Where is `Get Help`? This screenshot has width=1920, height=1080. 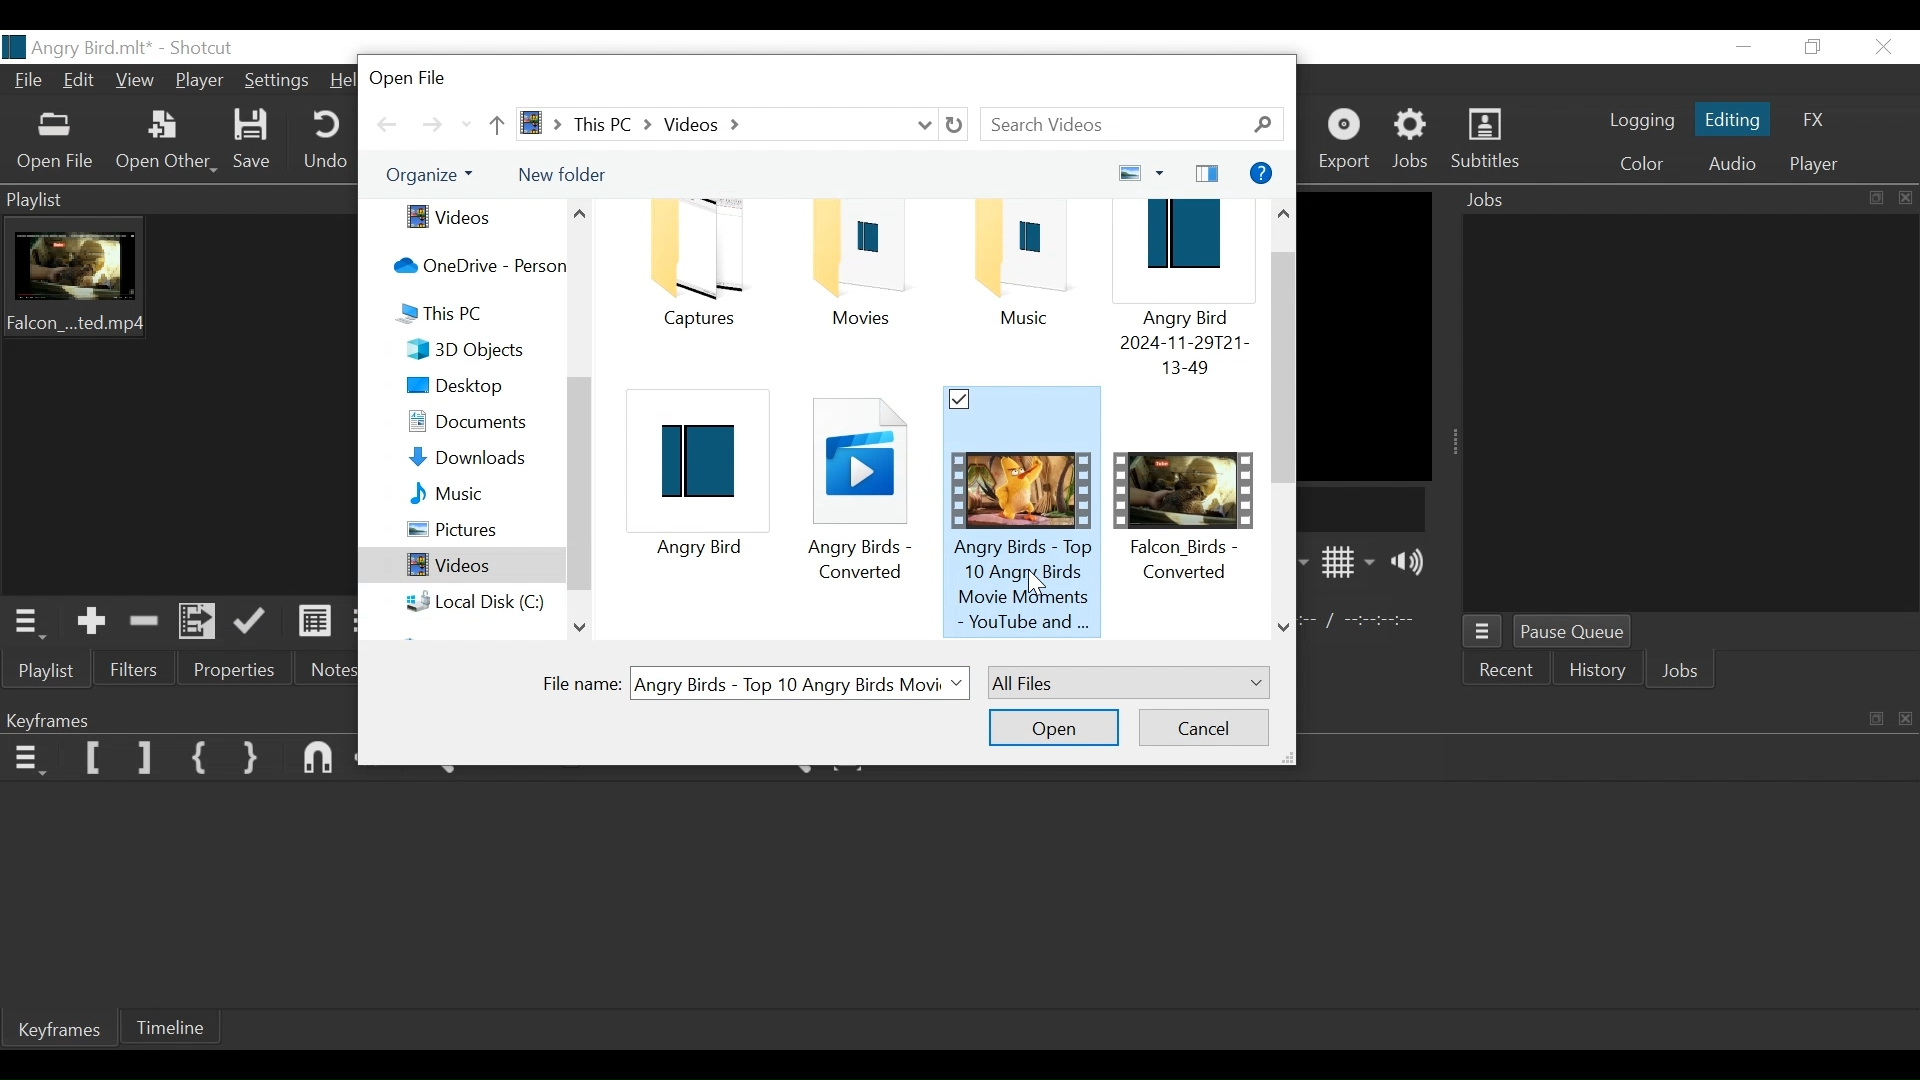
Get Help is located at coordinates (1264, 174).